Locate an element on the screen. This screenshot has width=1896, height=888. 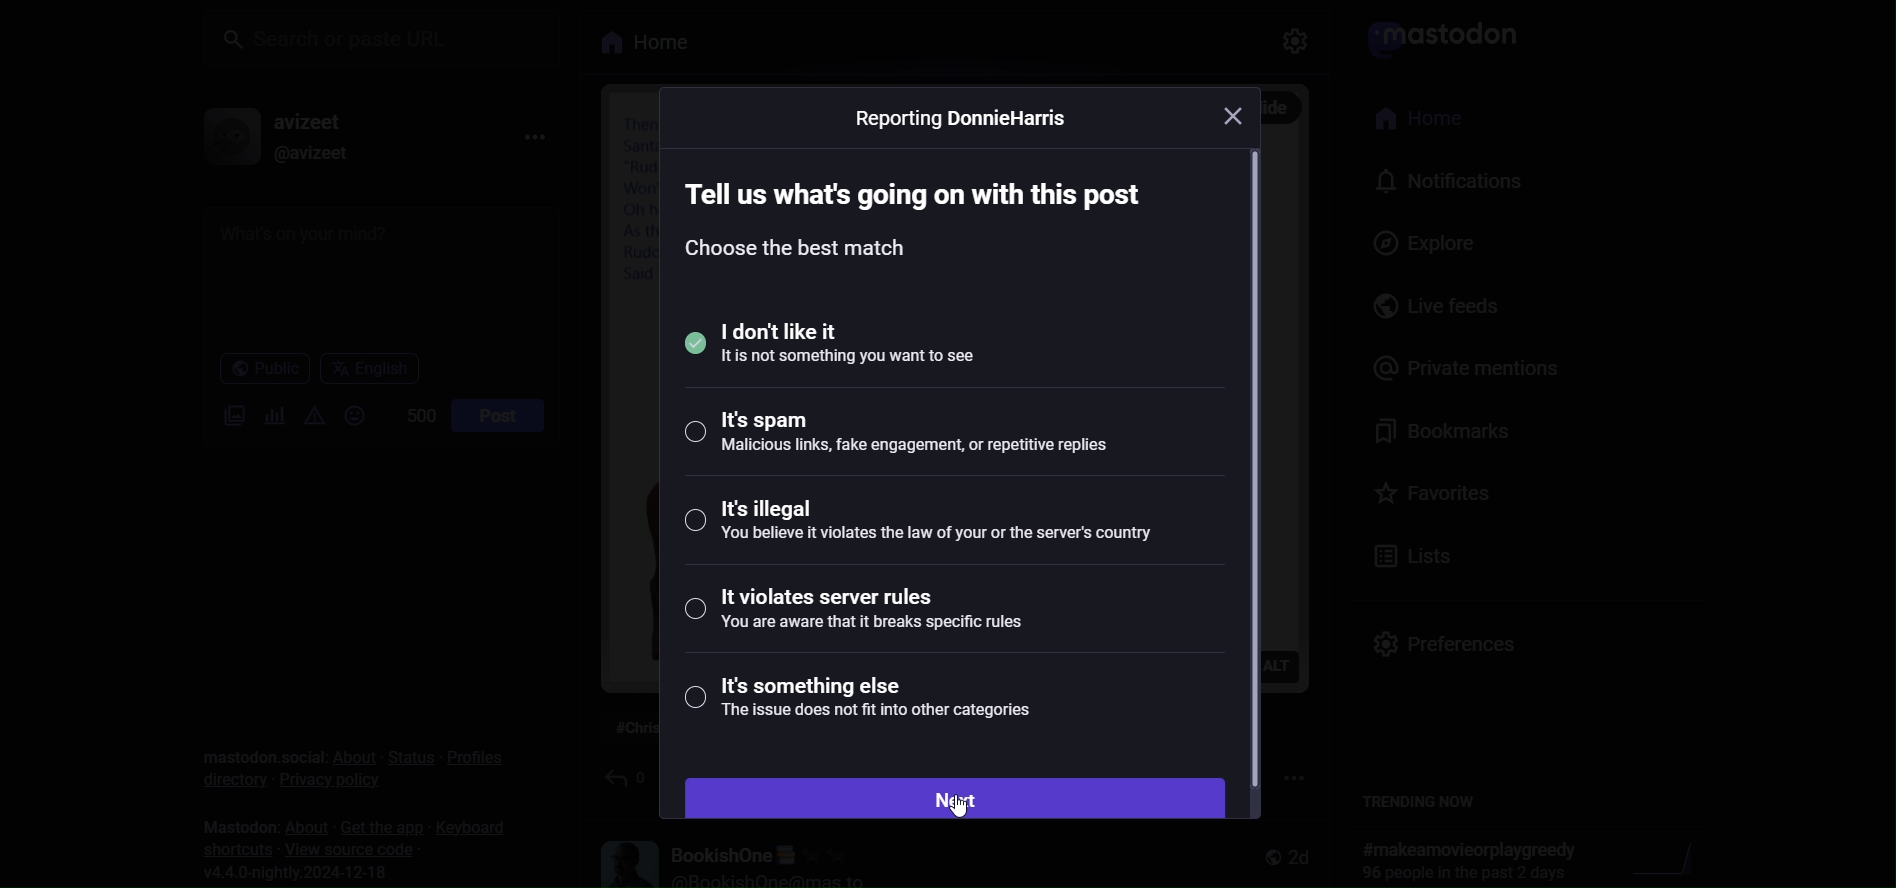
mastodon is located at coordinates (1437, 36).